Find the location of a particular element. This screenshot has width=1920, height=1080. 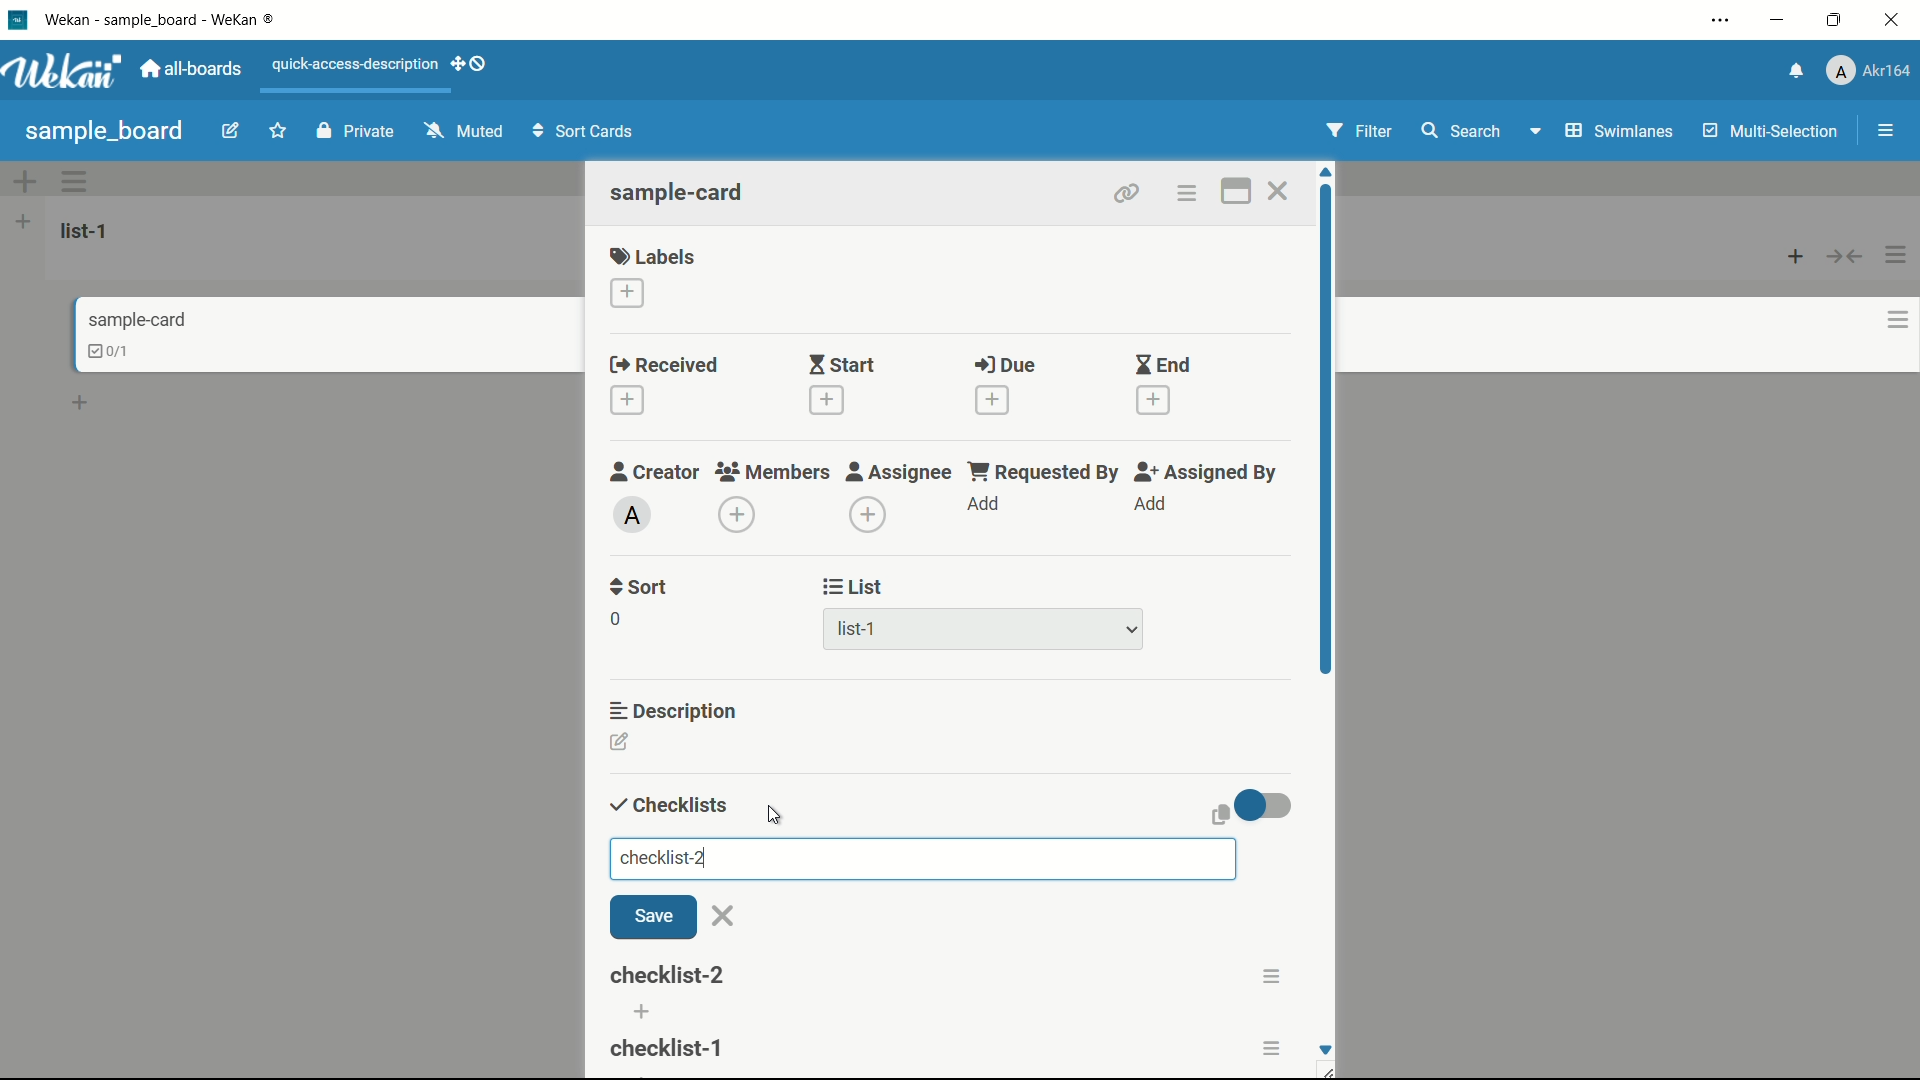

received is located at coordinates (664, 366).